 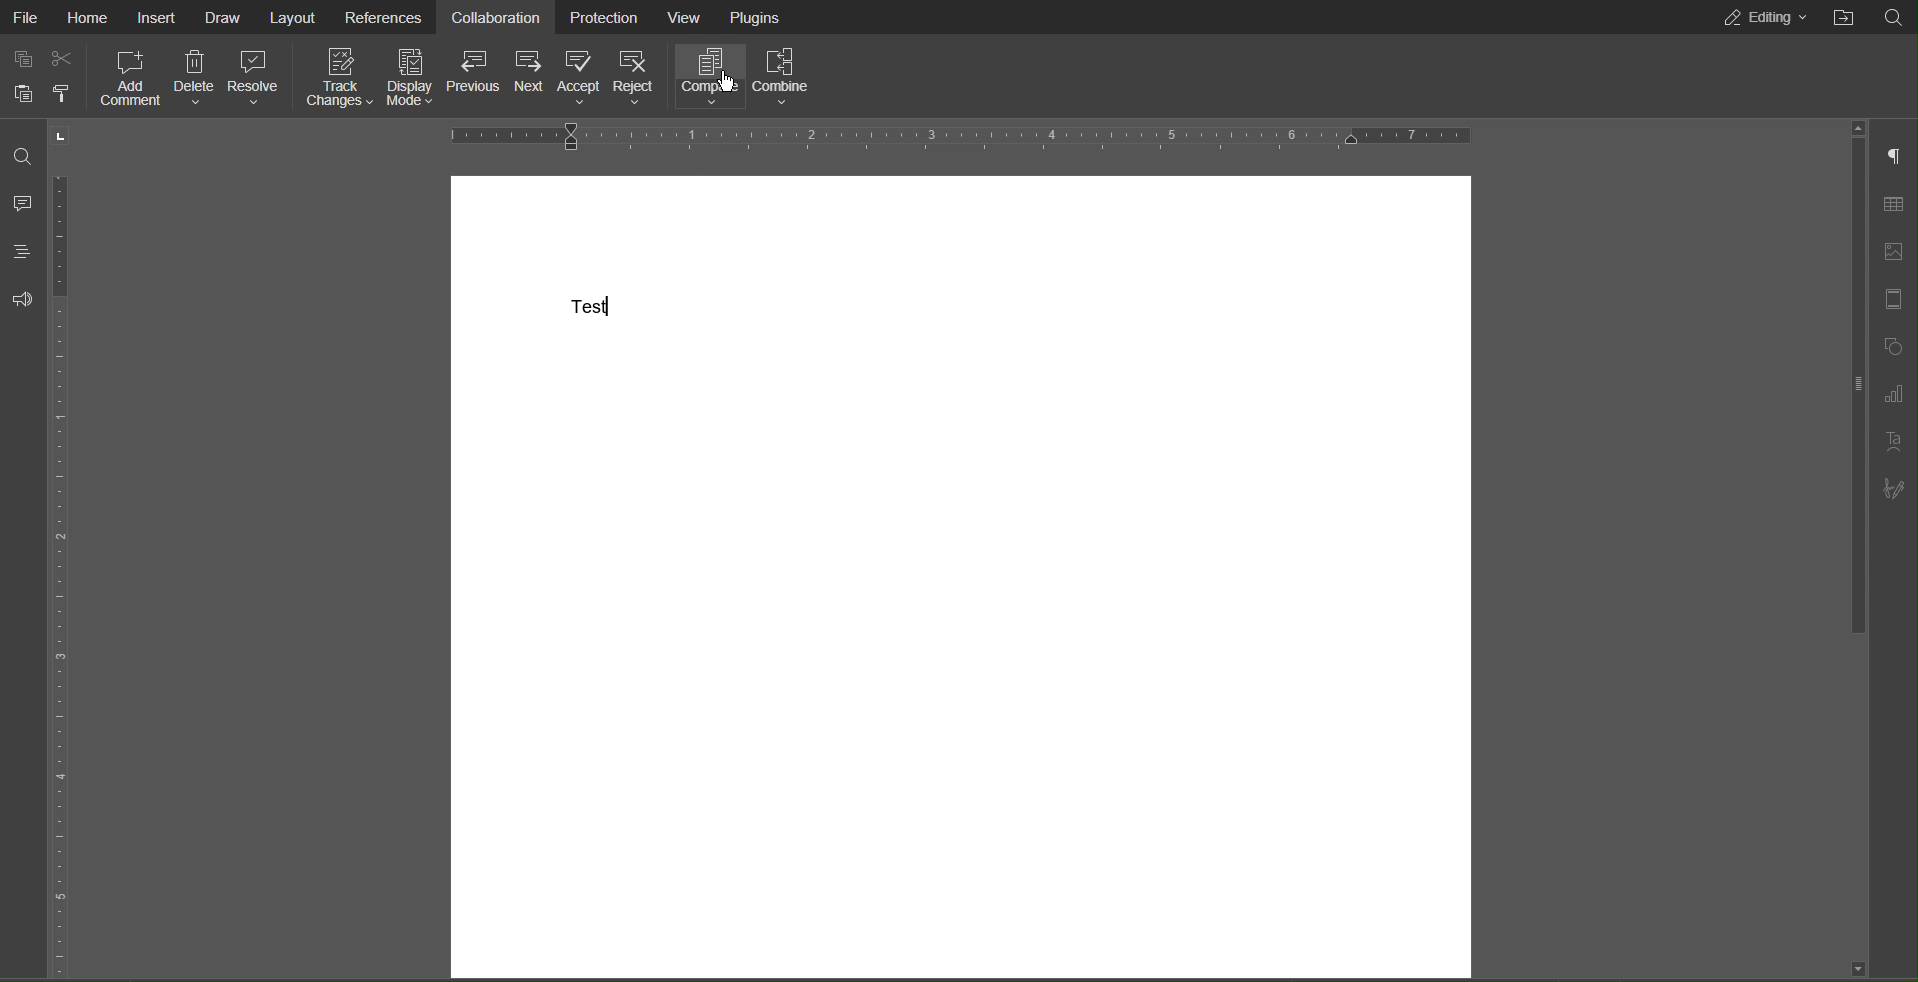 I want to click on Paragraph Settings, so click(x=1896, y=156).